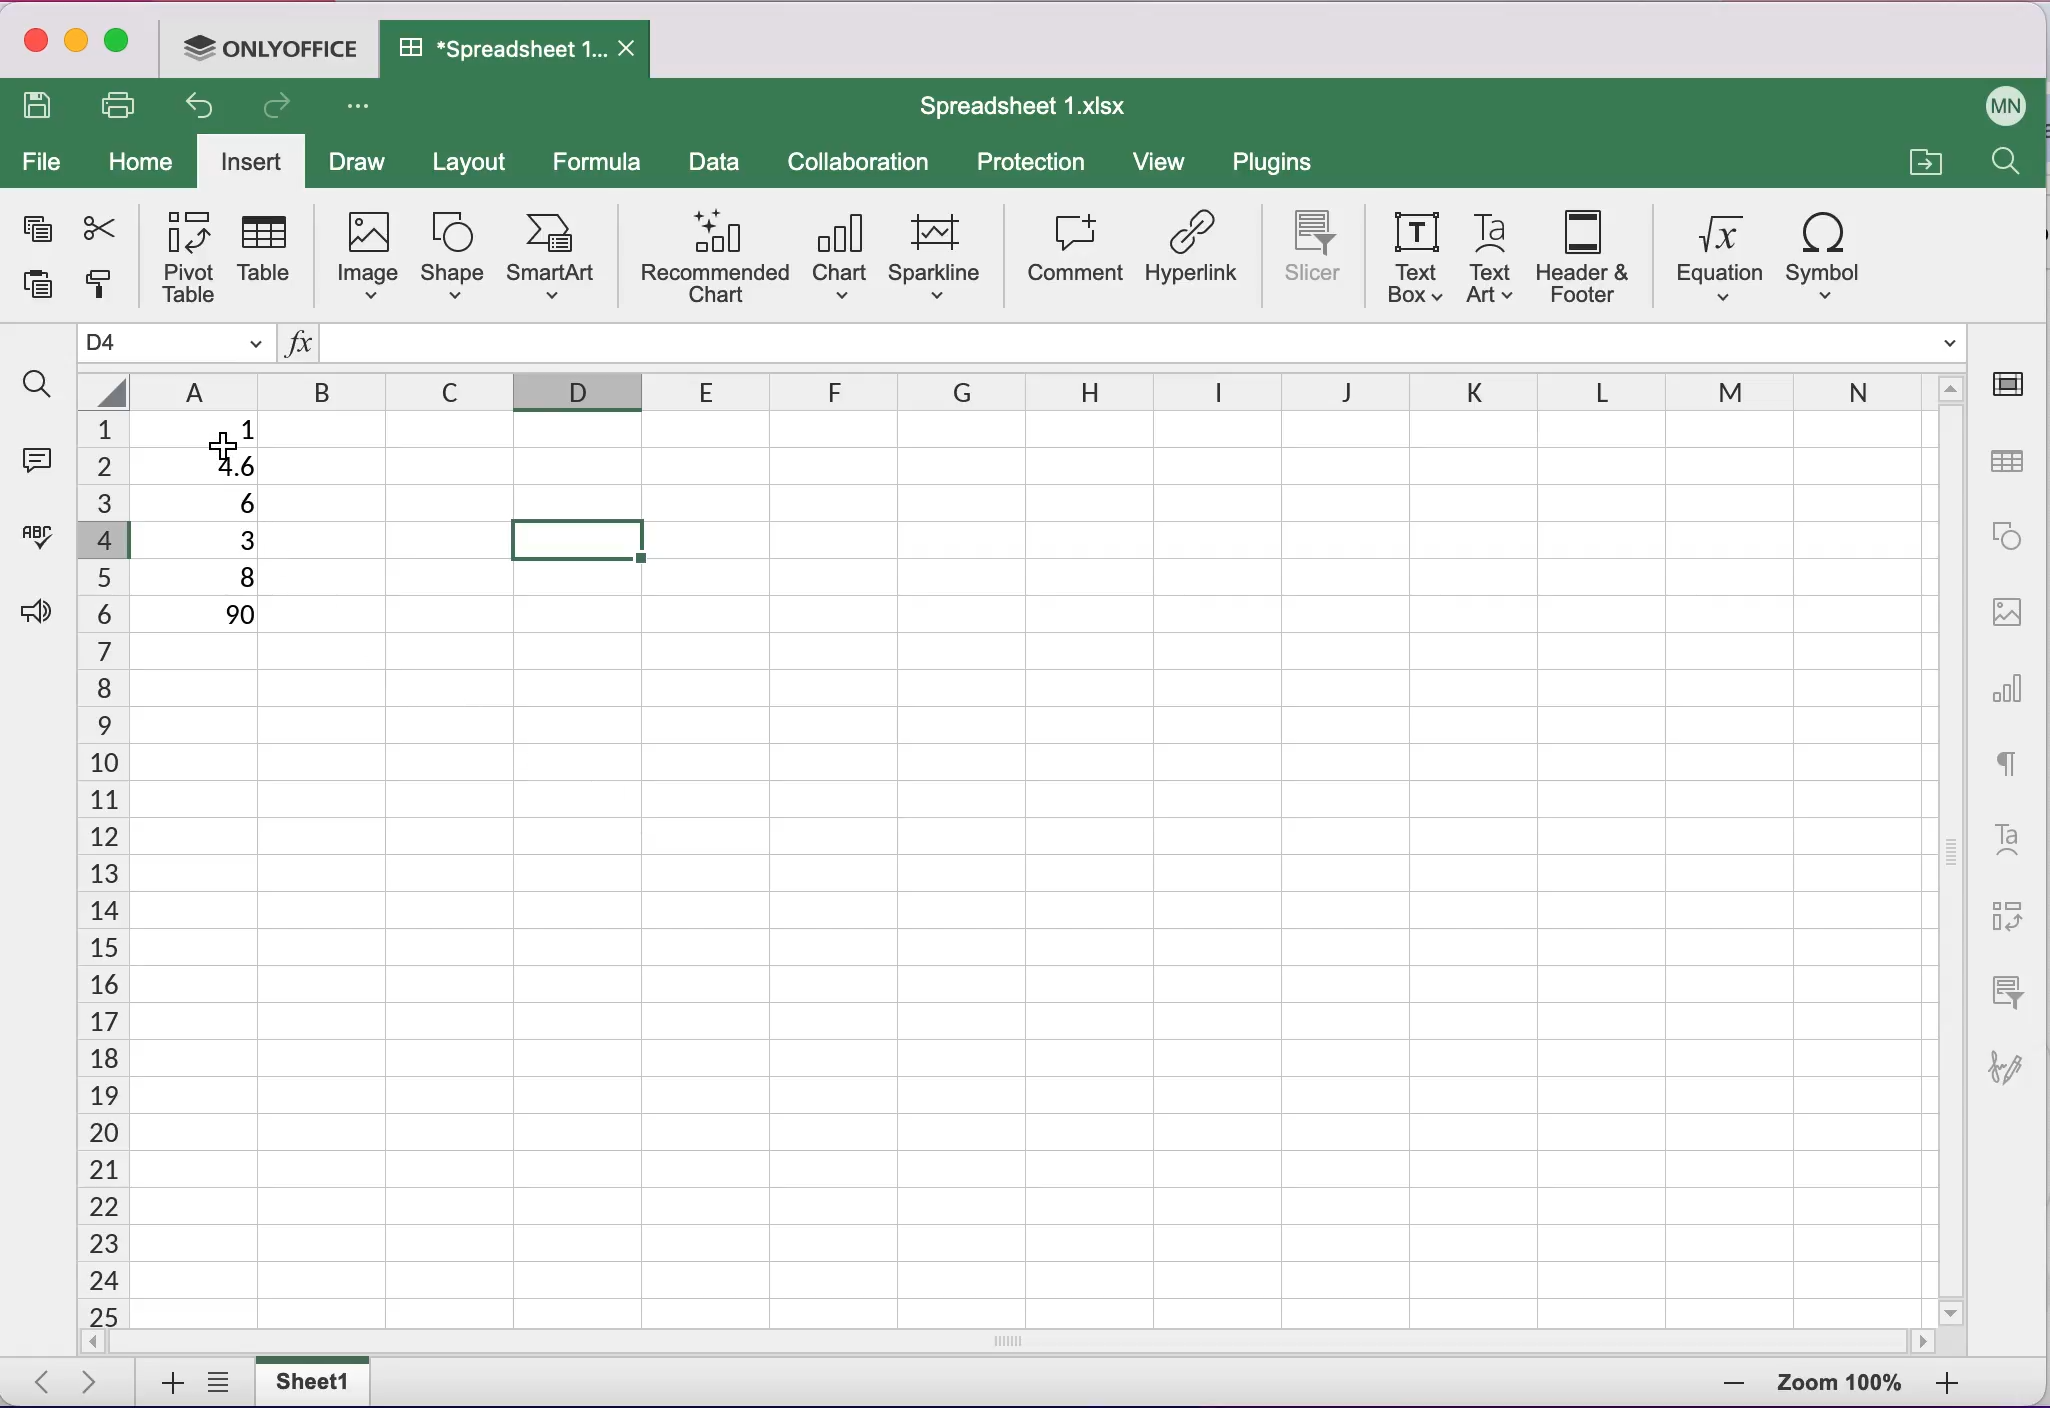 The height and width of the screenshot is (1408, 2050). What do you see at coordinates (2009, 922) in the screenshot?
I see `pivot table` at bounding box center [2009, 922].